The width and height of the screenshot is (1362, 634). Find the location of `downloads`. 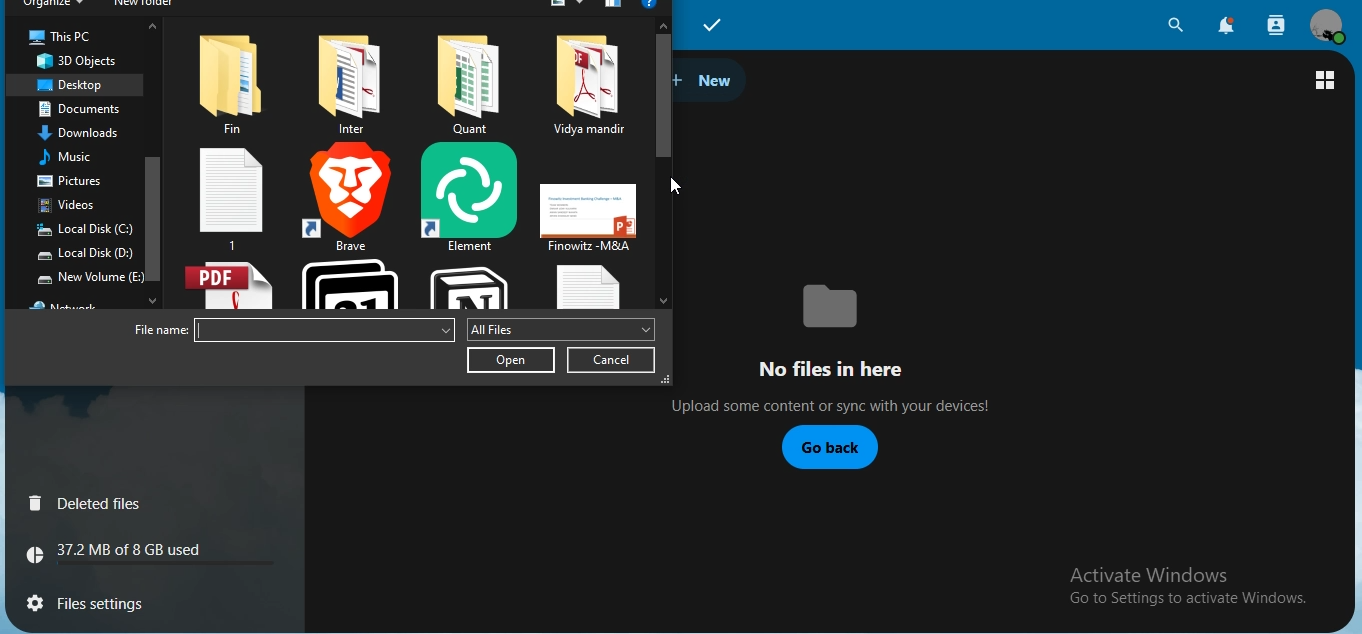

downloads is located at coordinates (83, 132).